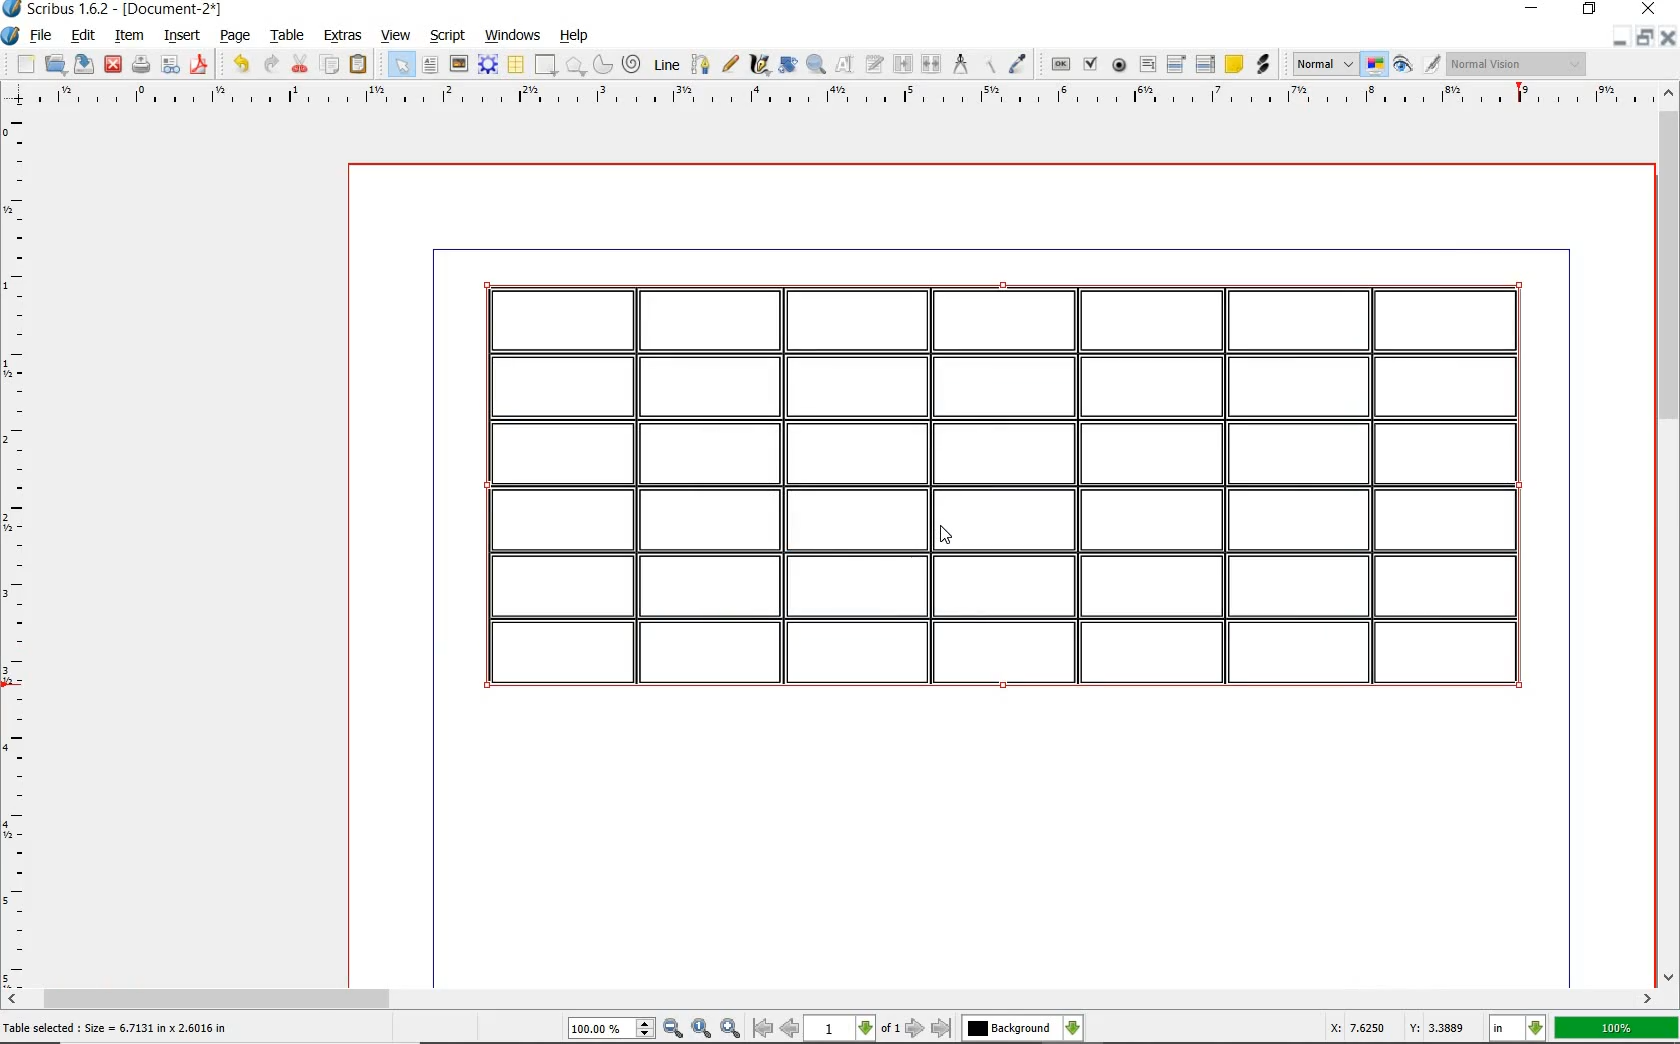  I want to click on extras, so click(341, 36).